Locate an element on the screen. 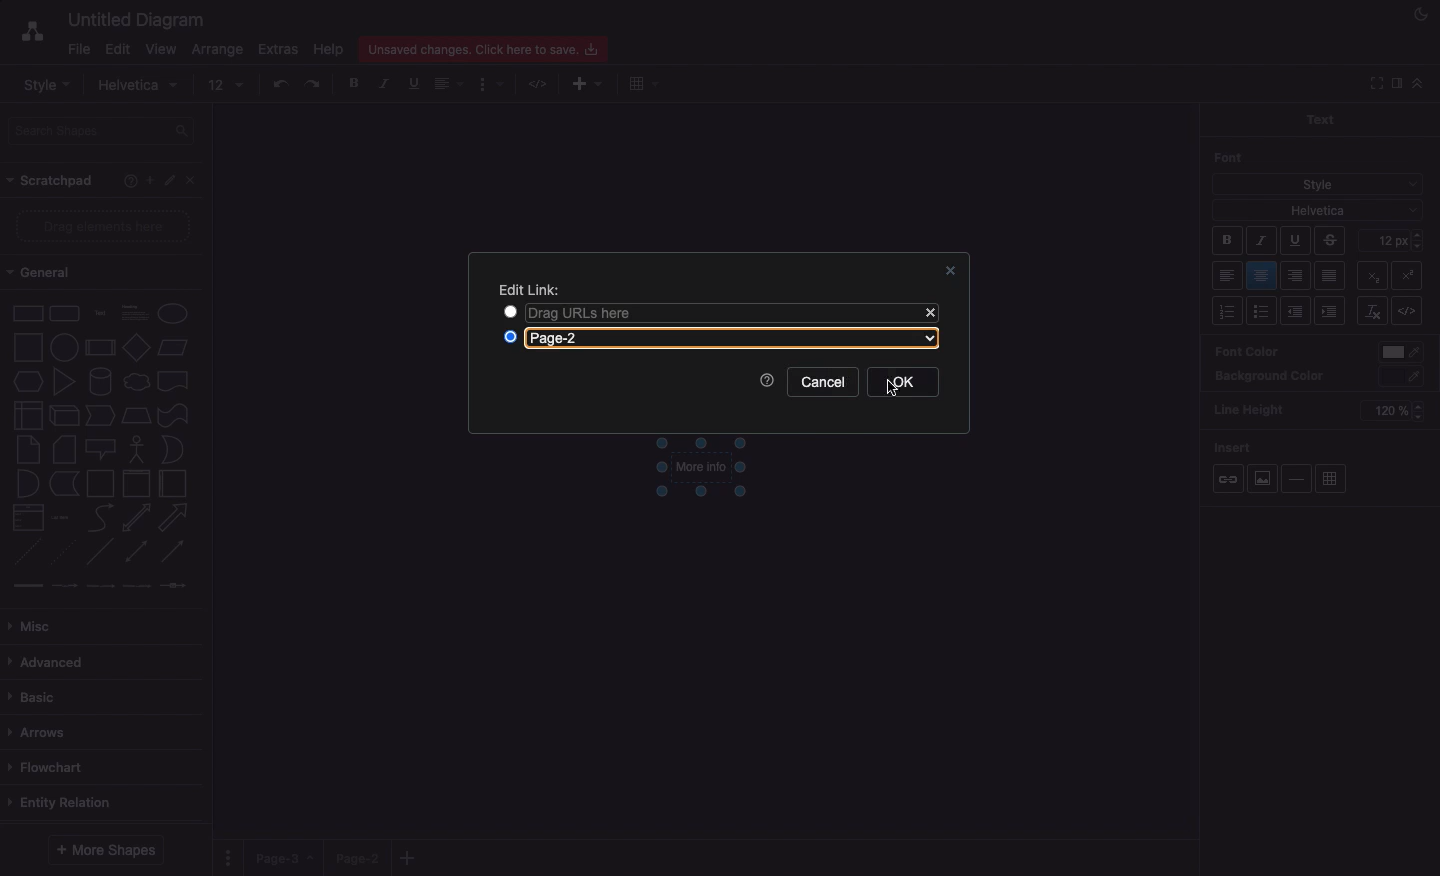 The height and width of the screenshot is (876, 1440). Close is located at coordinates (951, 270).